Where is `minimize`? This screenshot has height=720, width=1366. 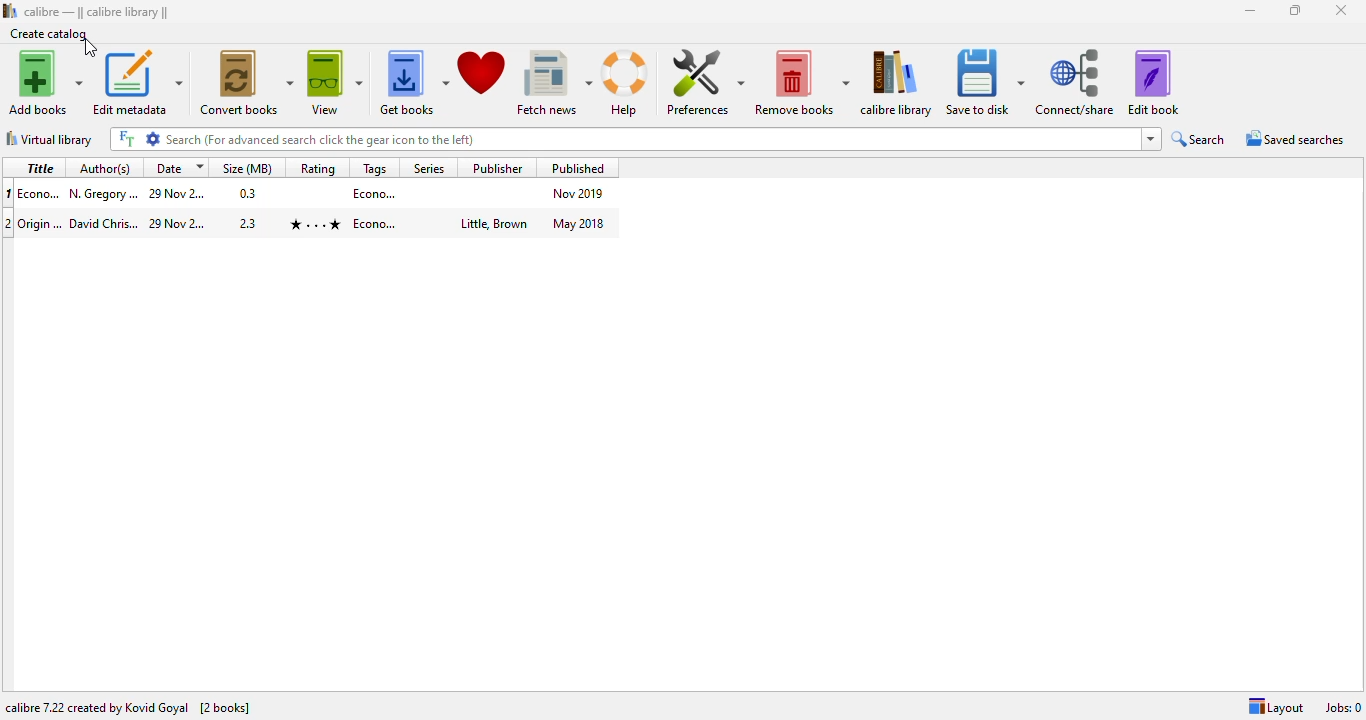
minimize is located at coordinates (1250, 11).